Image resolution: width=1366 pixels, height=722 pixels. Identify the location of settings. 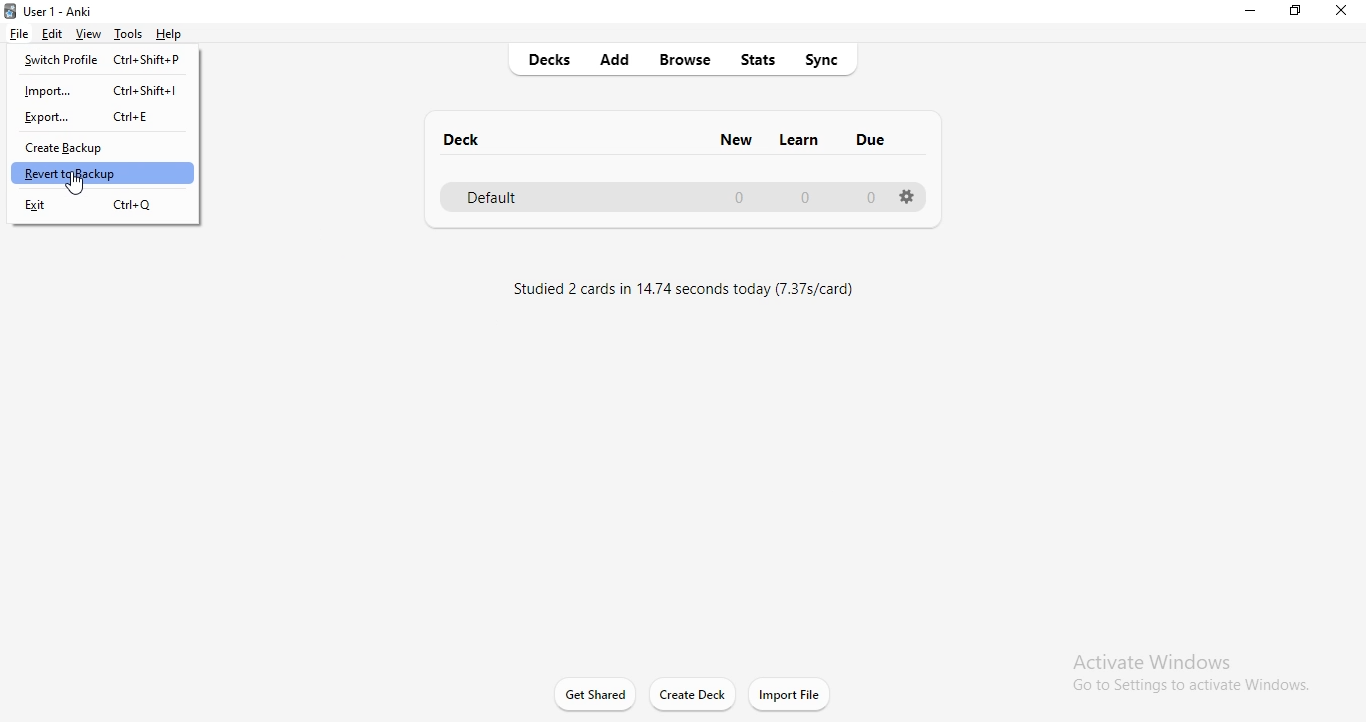
(907, 199).